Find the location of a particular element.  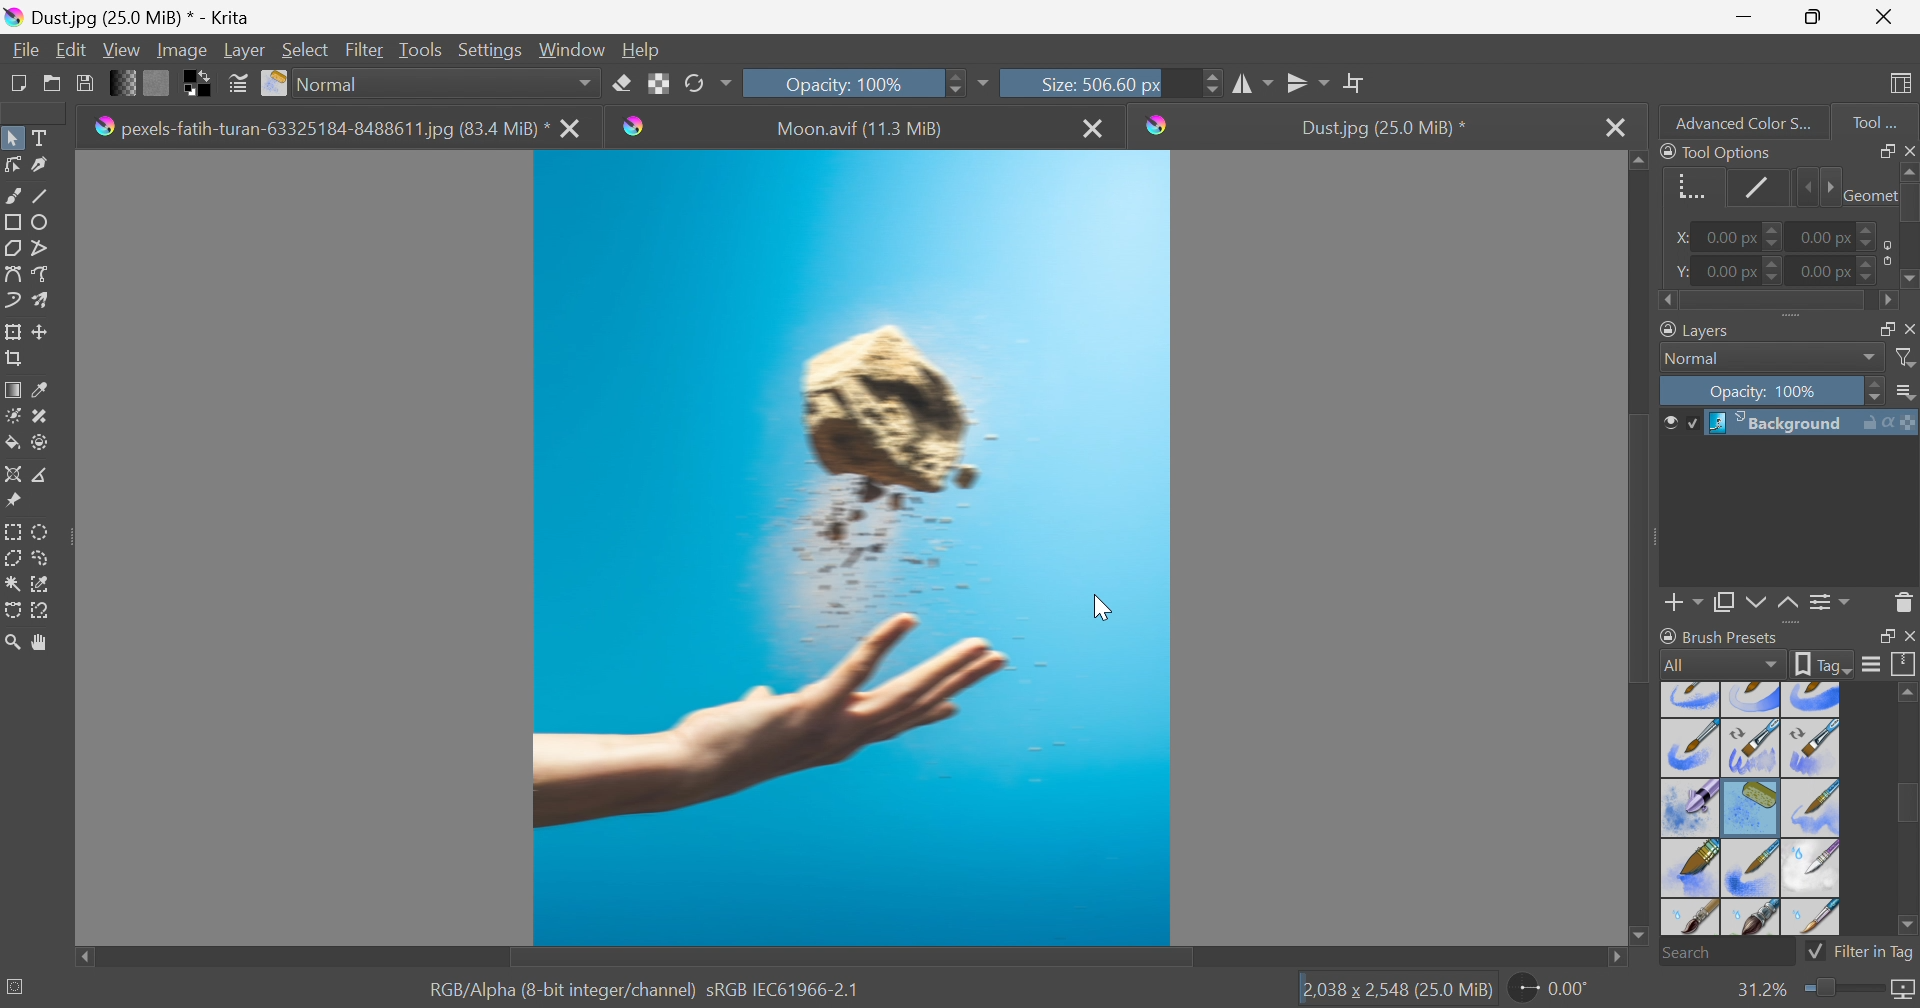

Slider is located at coordinates (1212, 82).